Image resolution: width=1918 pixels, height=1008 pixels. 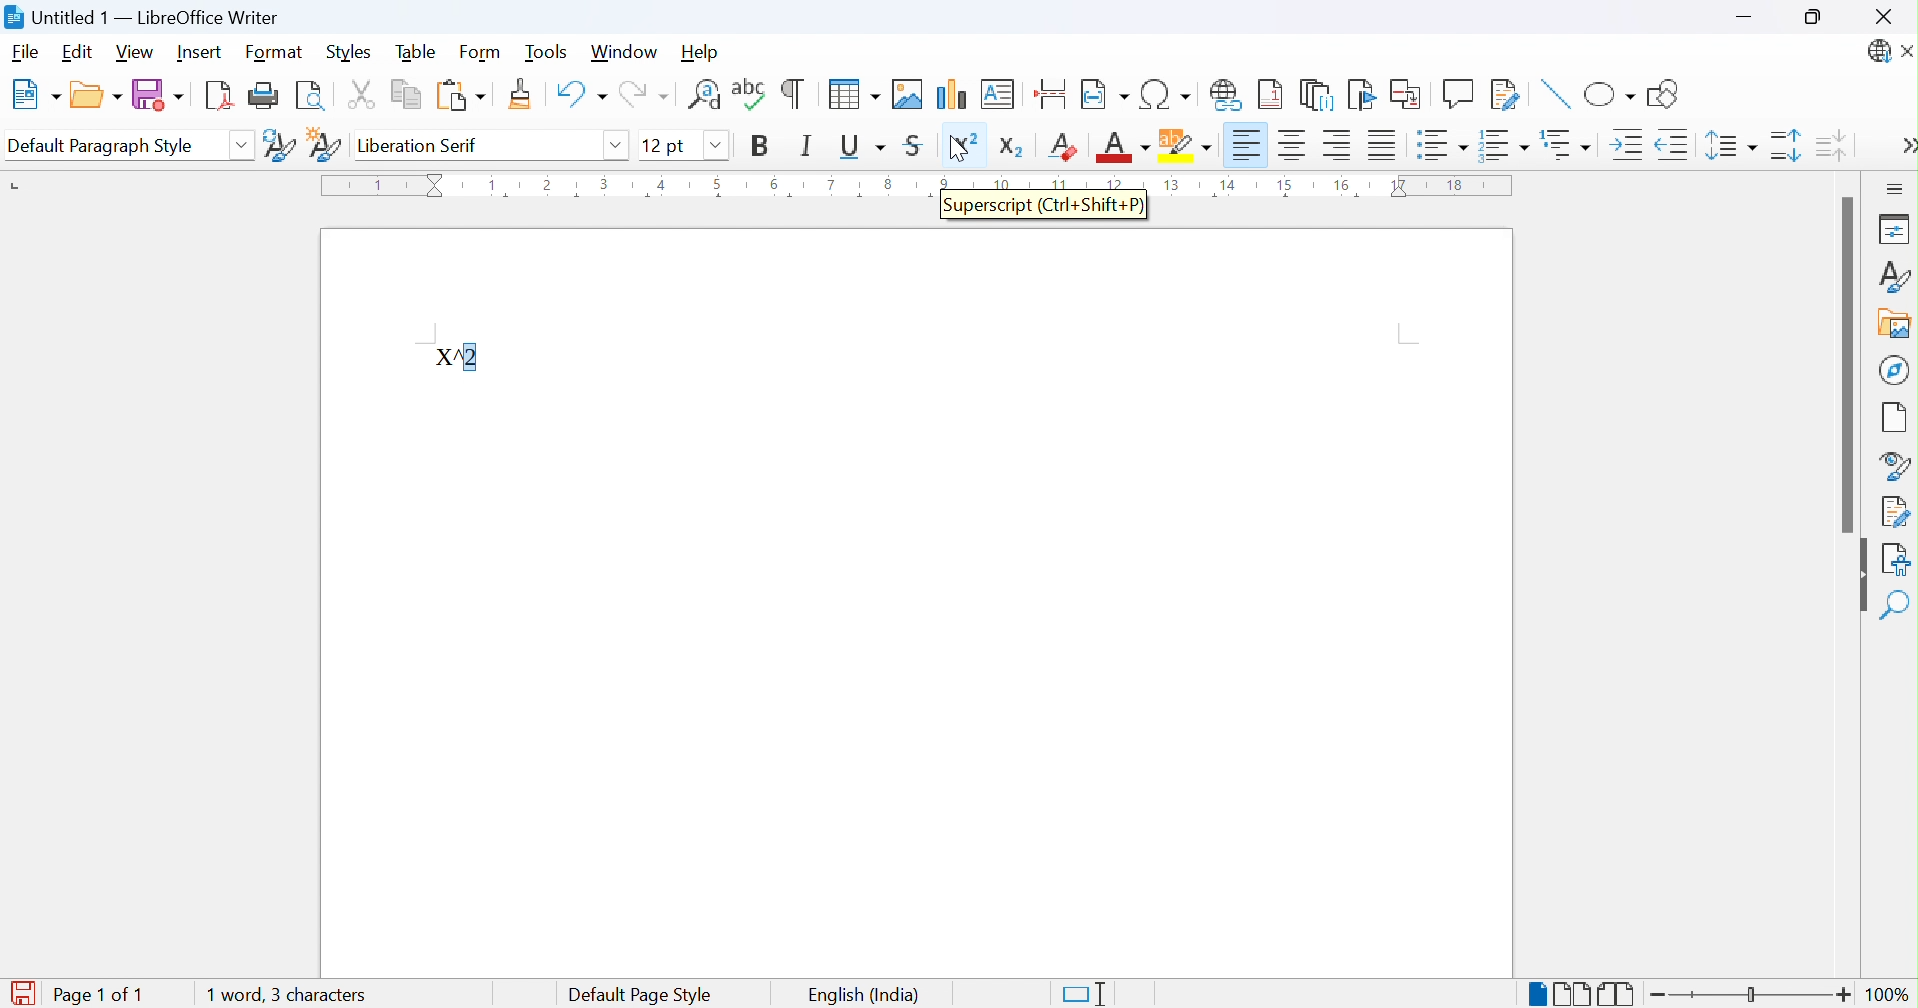 What do you see at coordinates (1054, 89) in the screenshot?
I see `Insert page break` at bounding box center [1054, 89].